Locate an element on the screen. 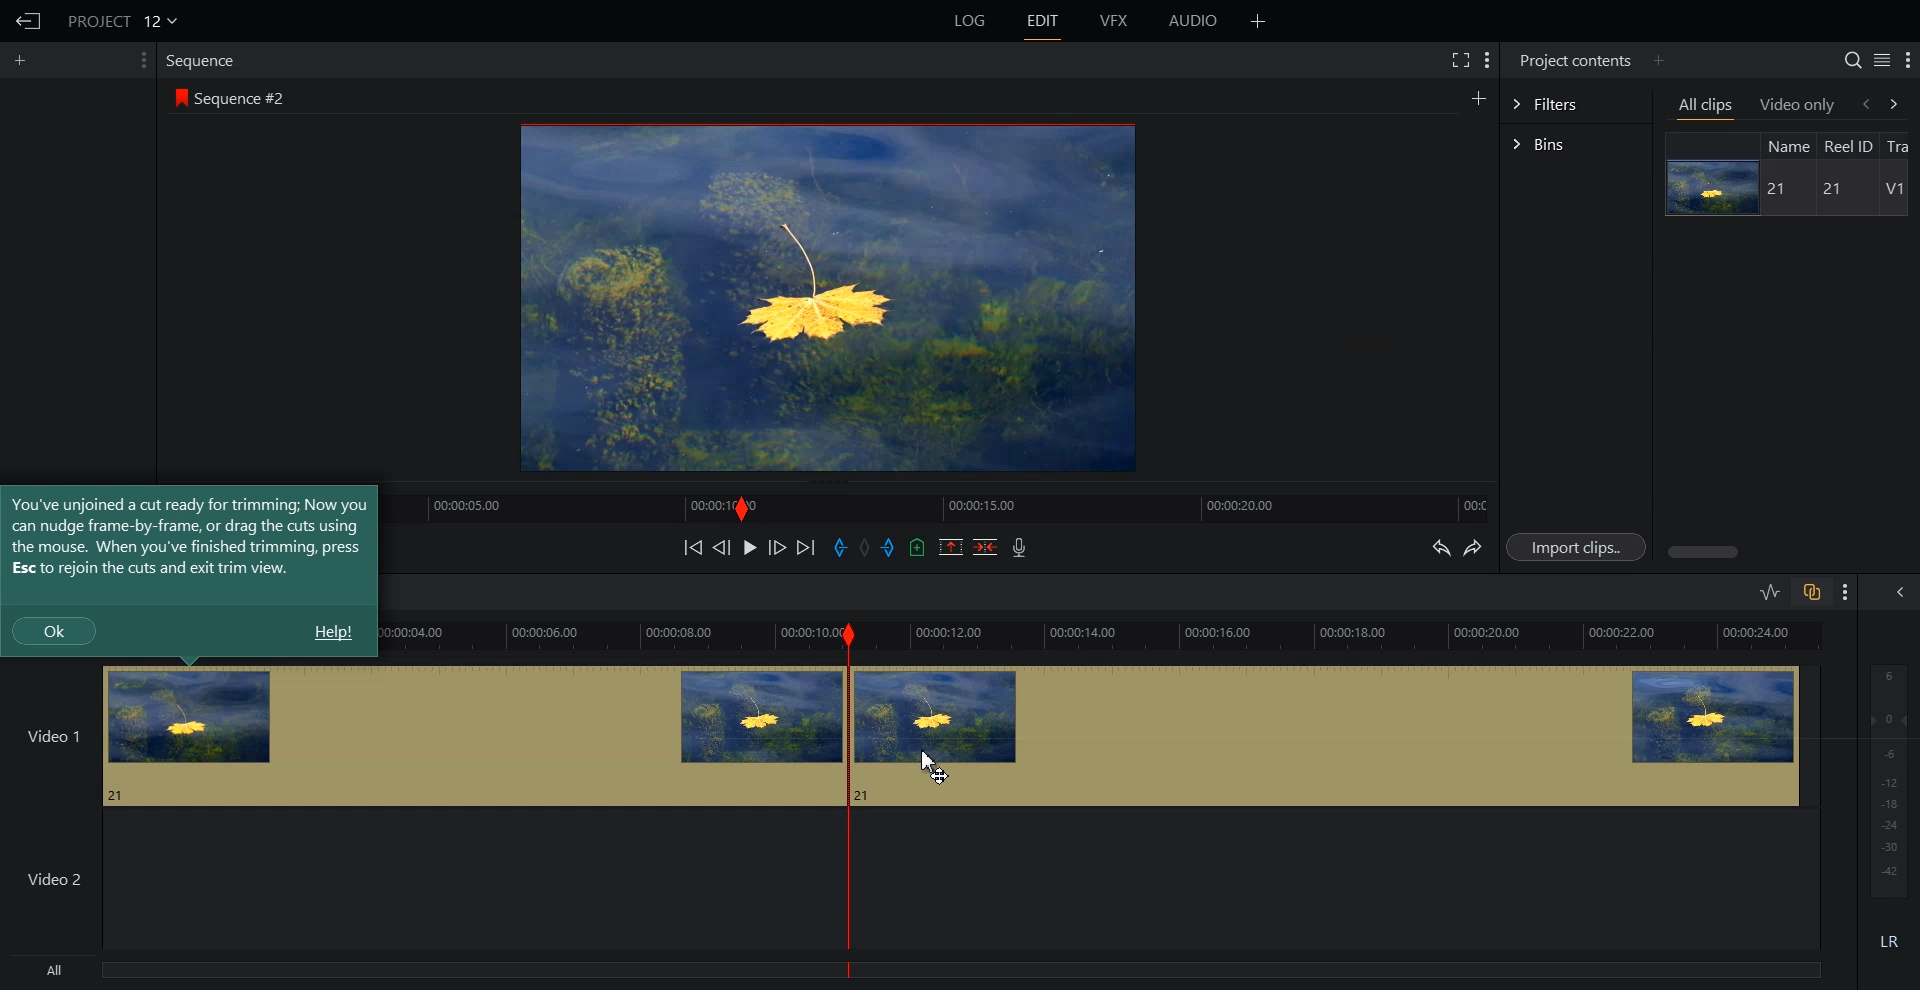 The height and width of the screenshot is (990, 1920). Show Setting Menu is located at coordinates (1488, 62).